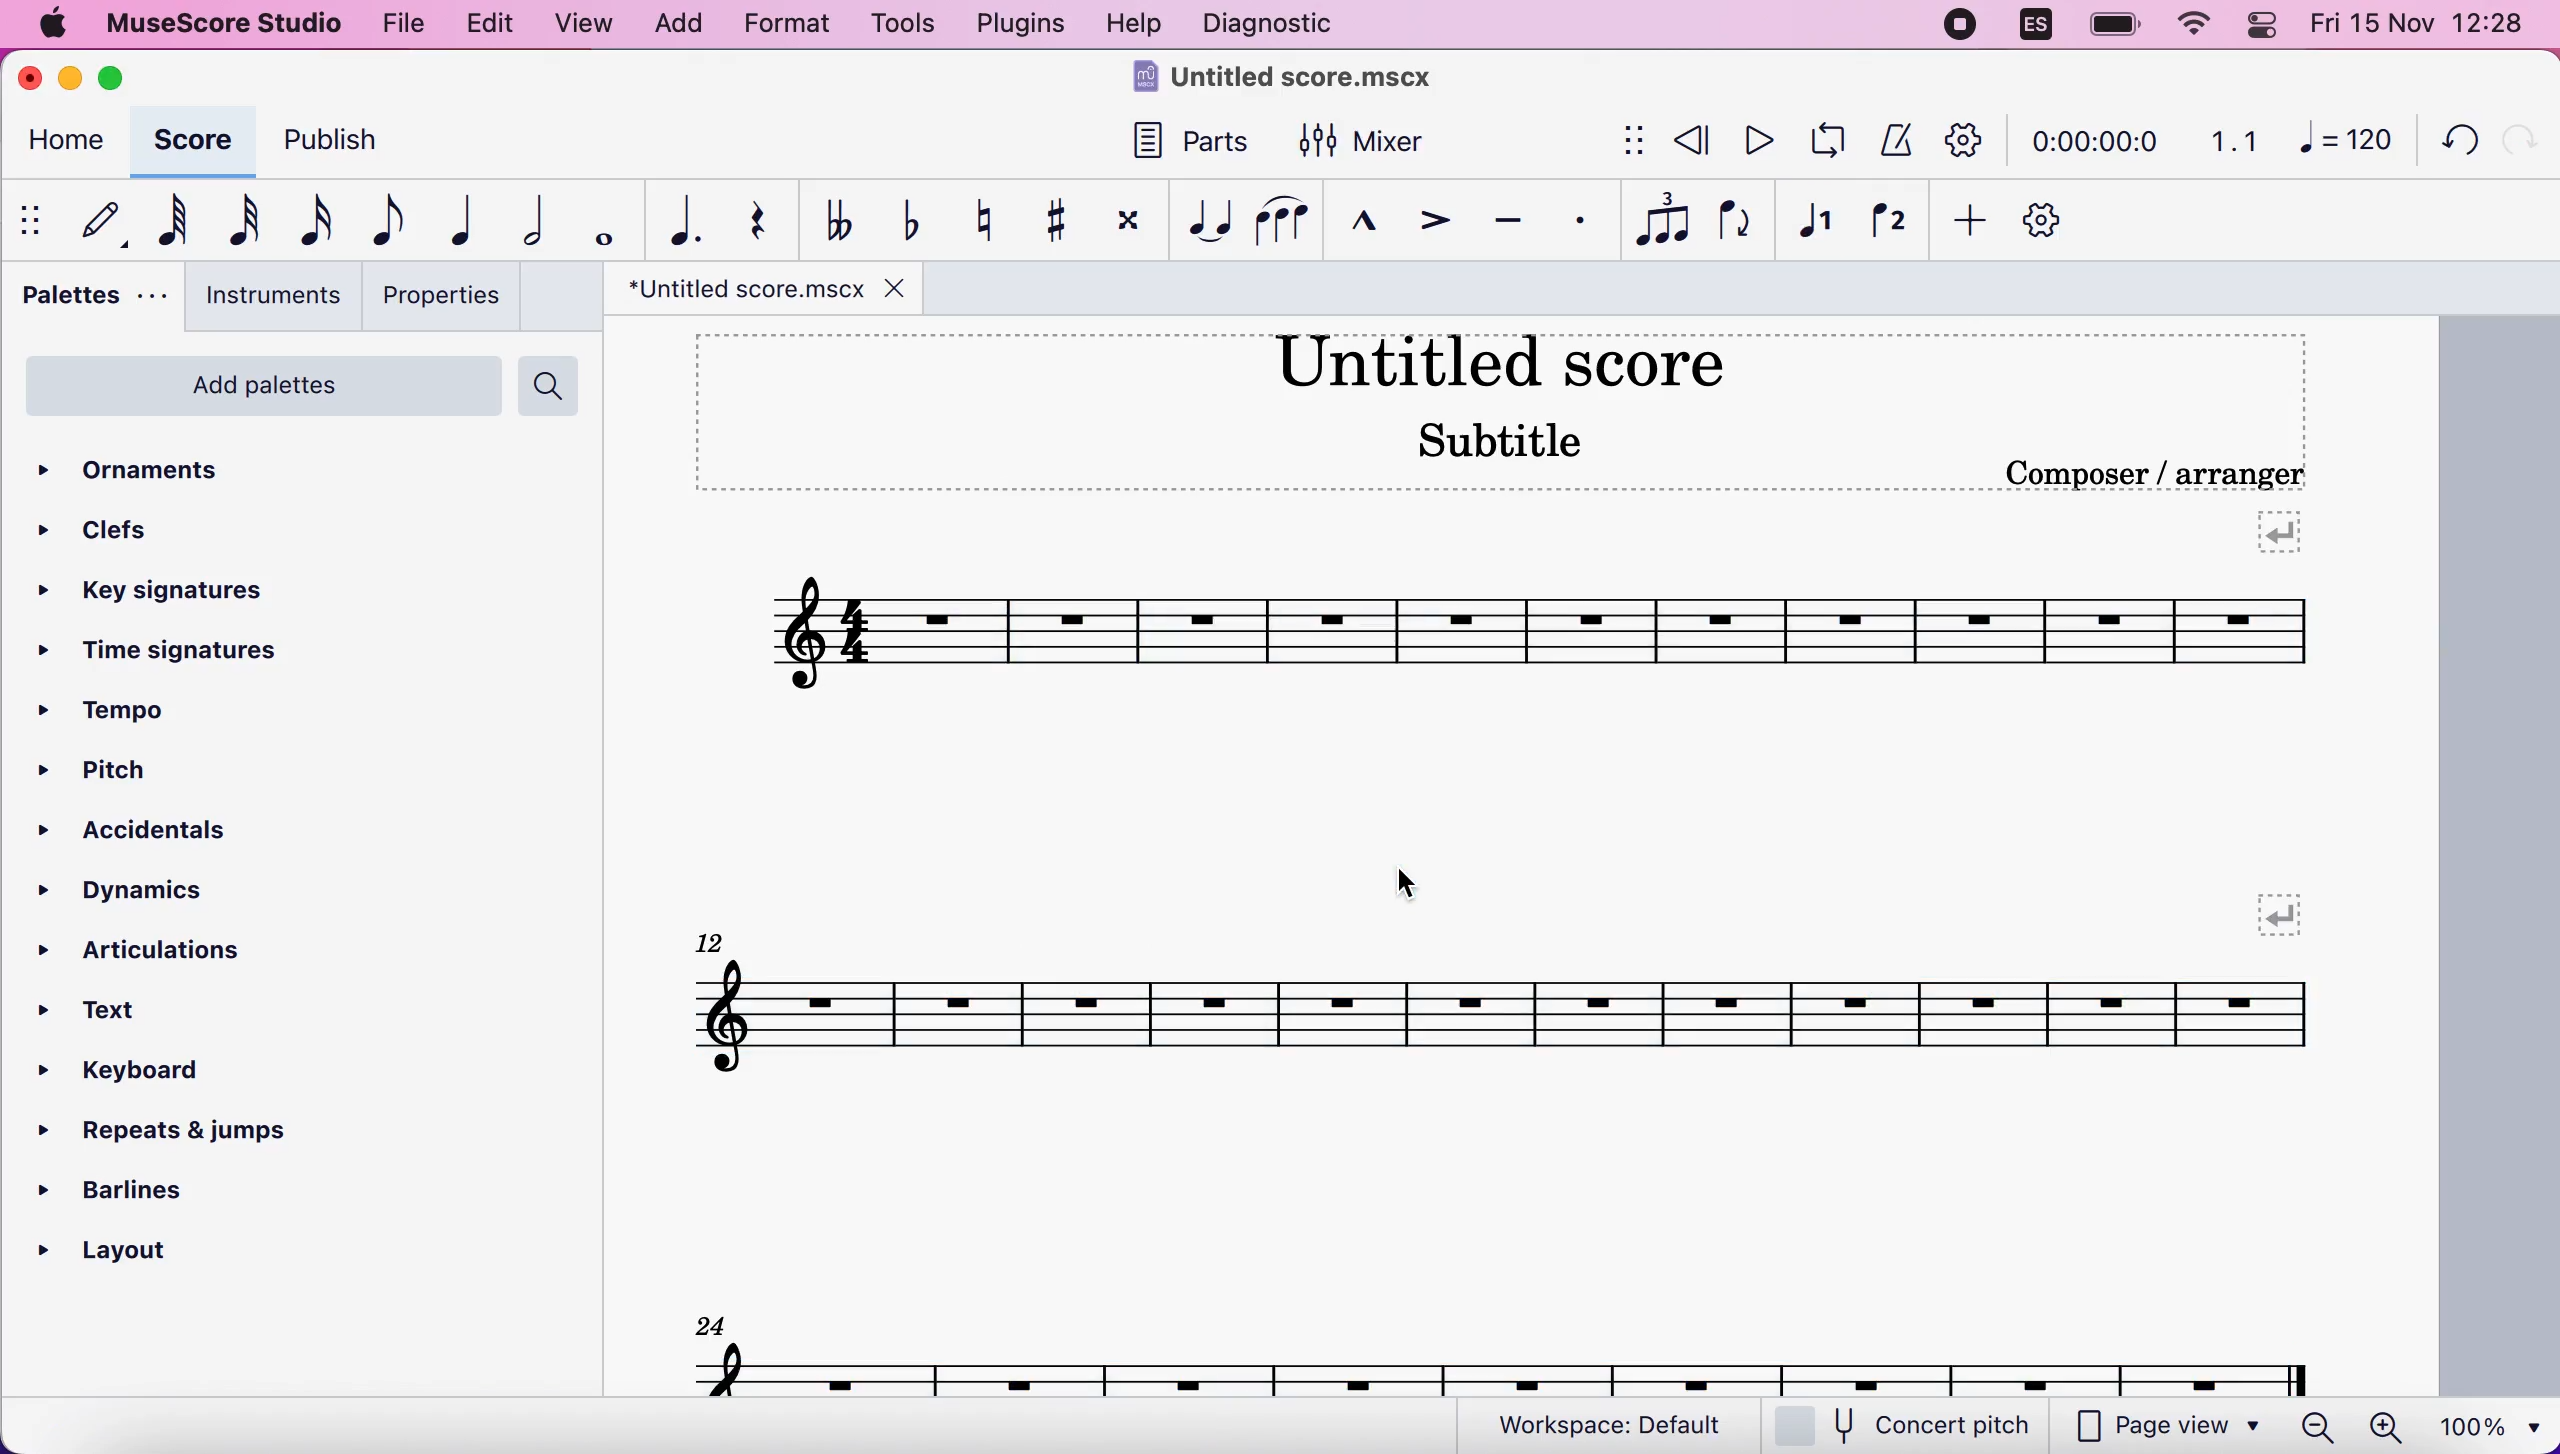  What do you see at coordinates (440, 295) in the screenshot?
I see `properties` at bounding box center [440, 295].